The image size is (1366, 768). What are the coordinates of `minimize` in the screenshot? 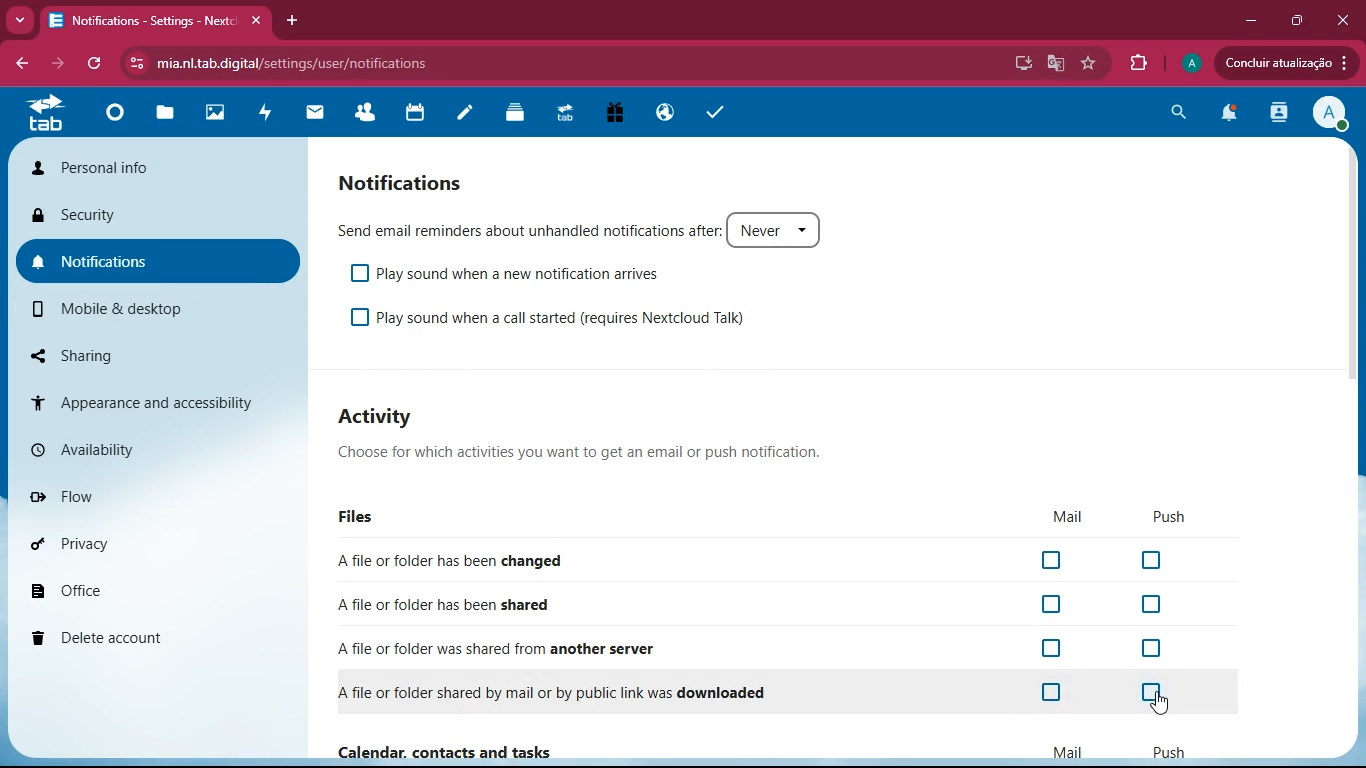 It's located at (1250, 21).